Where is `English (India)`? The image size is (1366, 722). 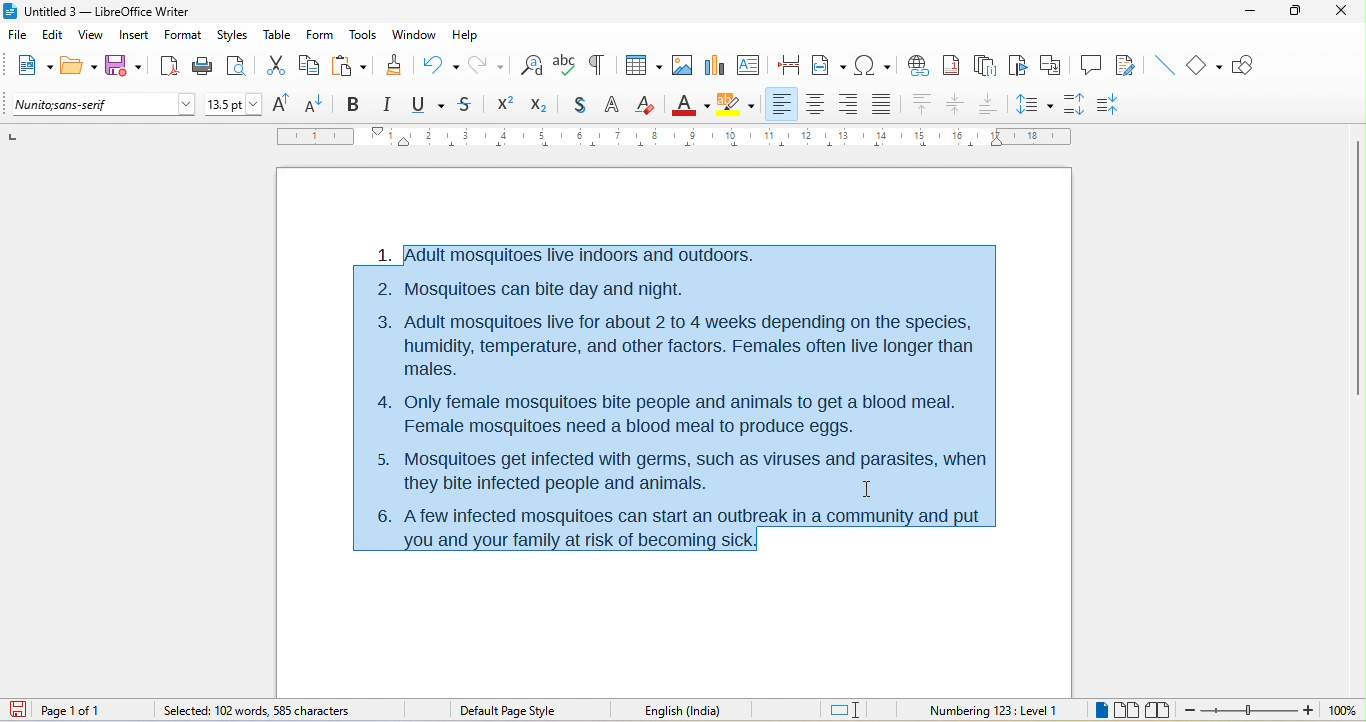 English (India) is located at coordinates (690, 709).